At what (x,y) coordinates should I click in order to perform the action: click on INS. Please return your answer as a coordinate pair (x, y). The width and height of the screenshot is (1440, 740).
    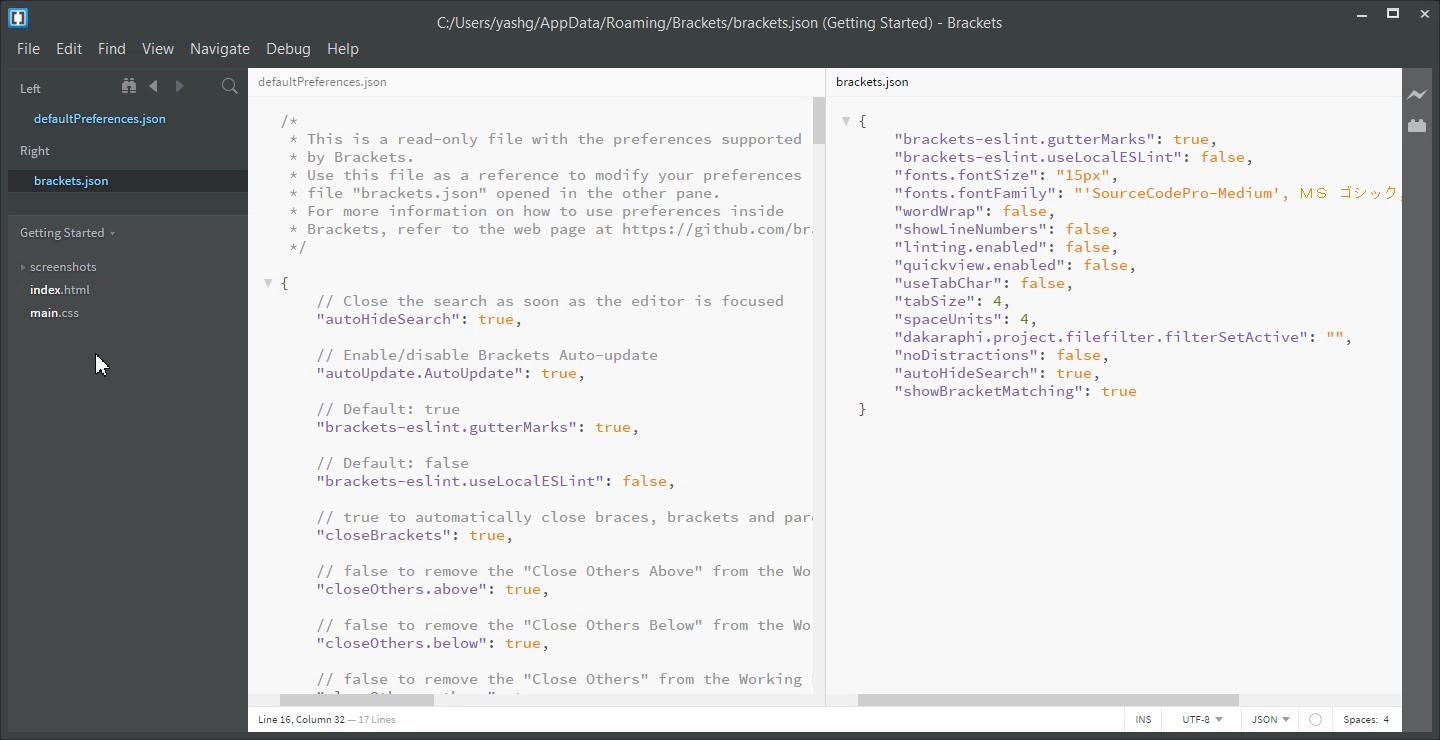
    Looking at the image, I should click on (1143, 720).